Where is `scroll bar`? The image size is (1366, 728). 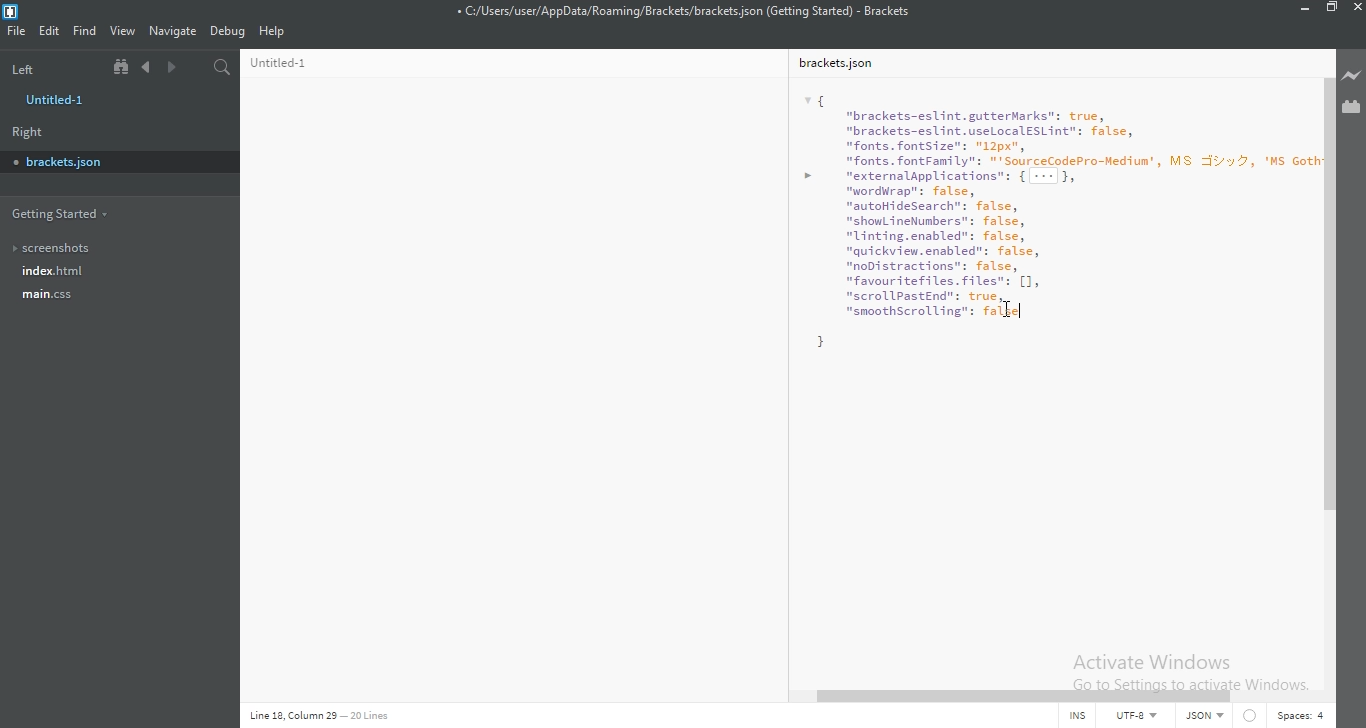
scroll bar is located at coordinates (1330, 293).